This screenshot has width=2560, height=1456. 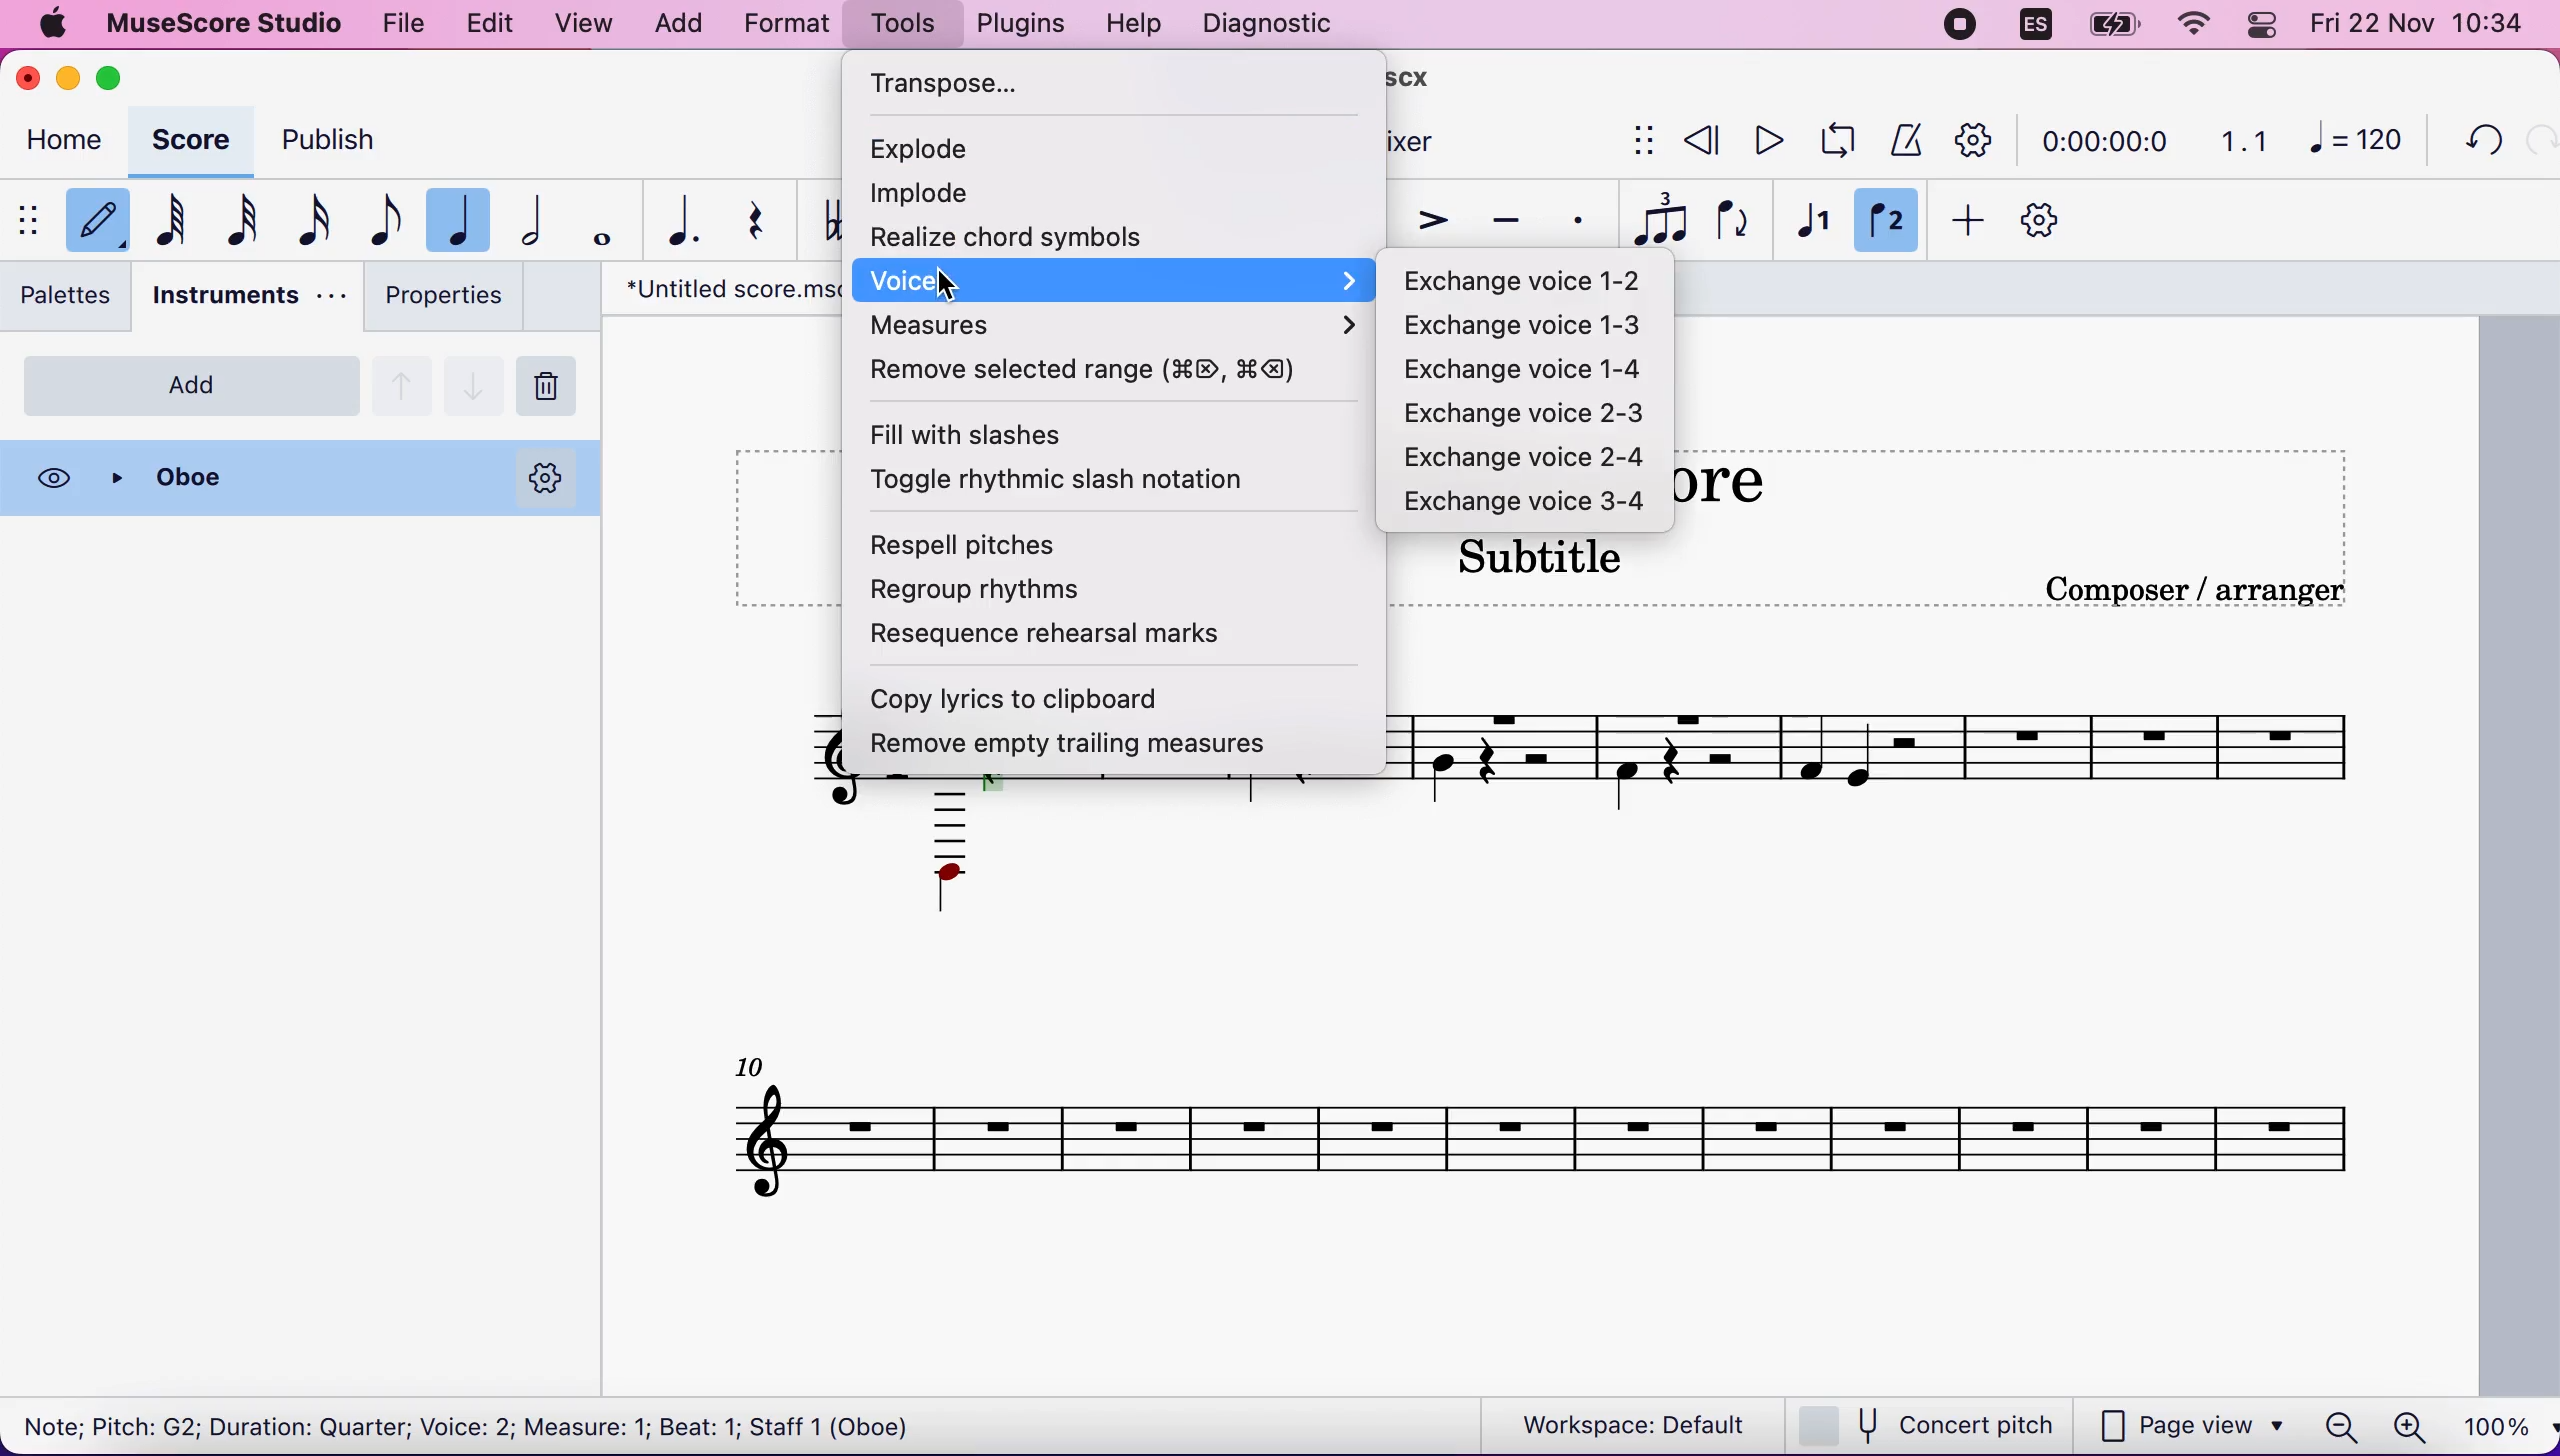 I want to click on properties, so click(x=450, y=300).